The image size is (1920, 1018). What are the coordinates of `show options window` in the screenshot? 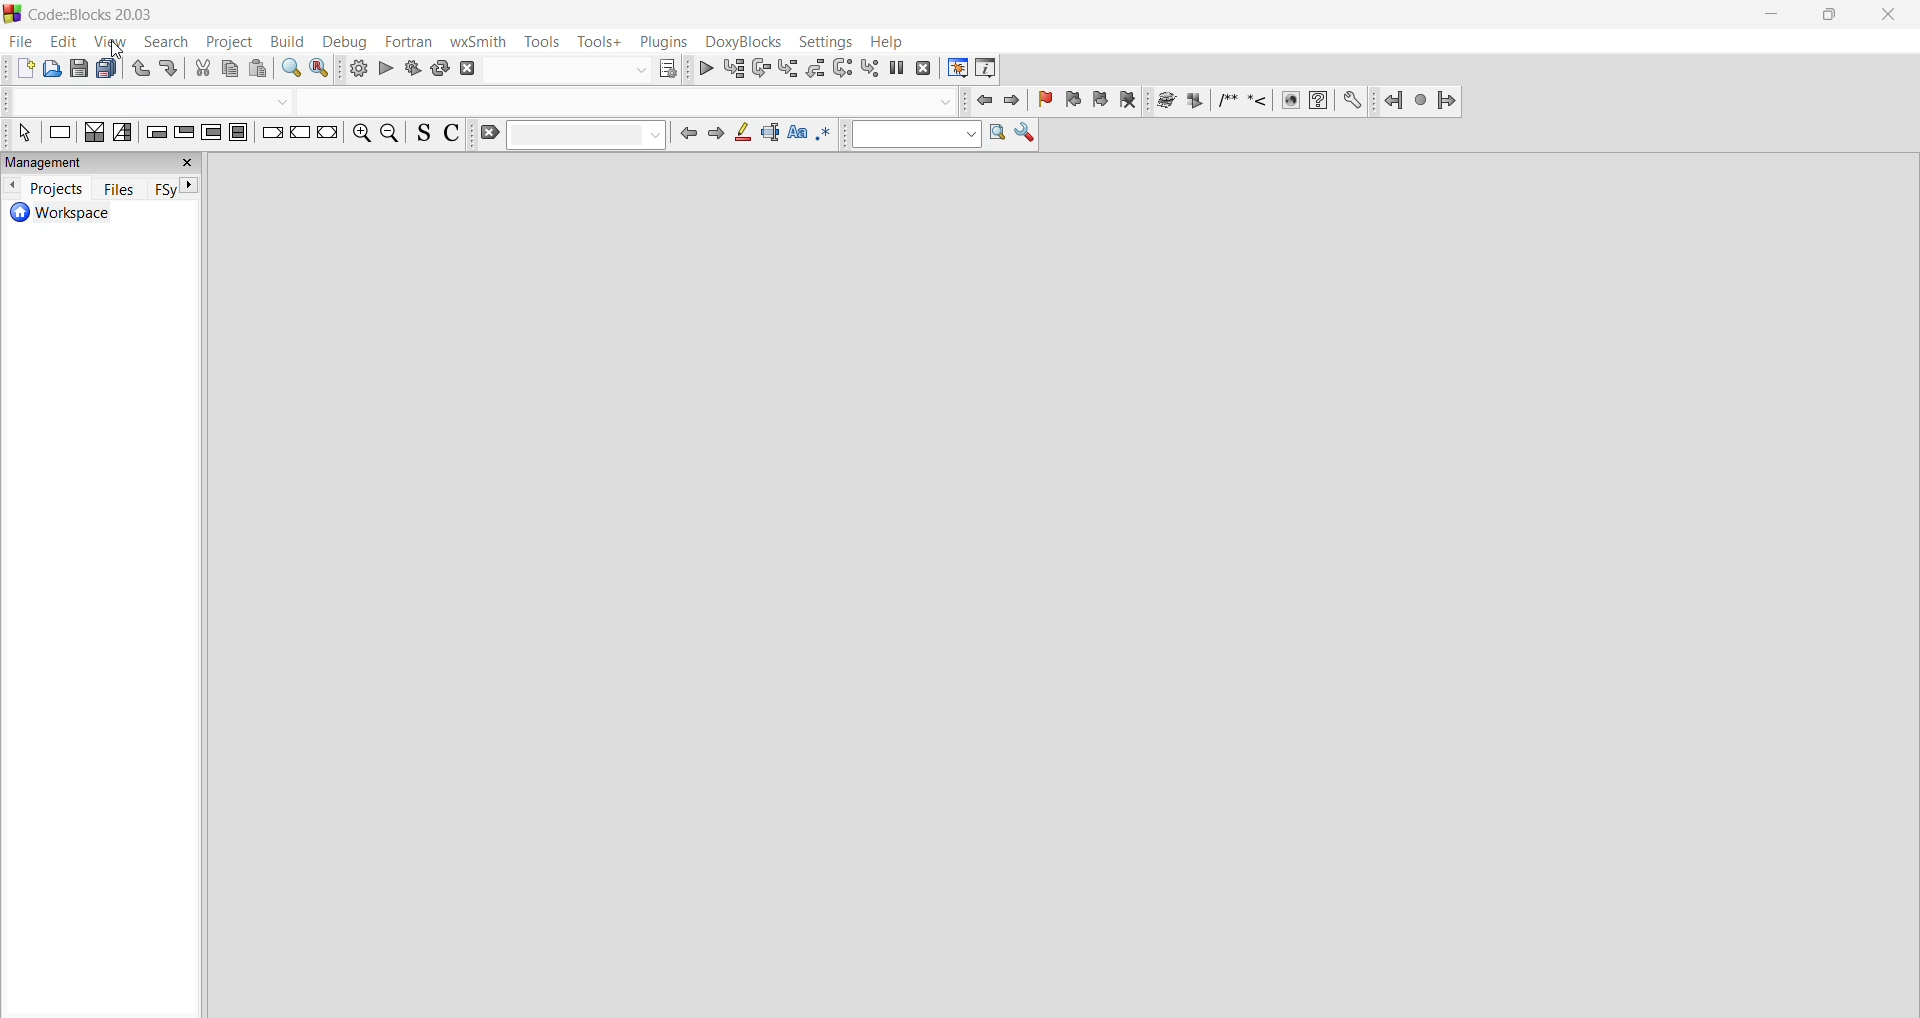 It's located at (1026, 136).